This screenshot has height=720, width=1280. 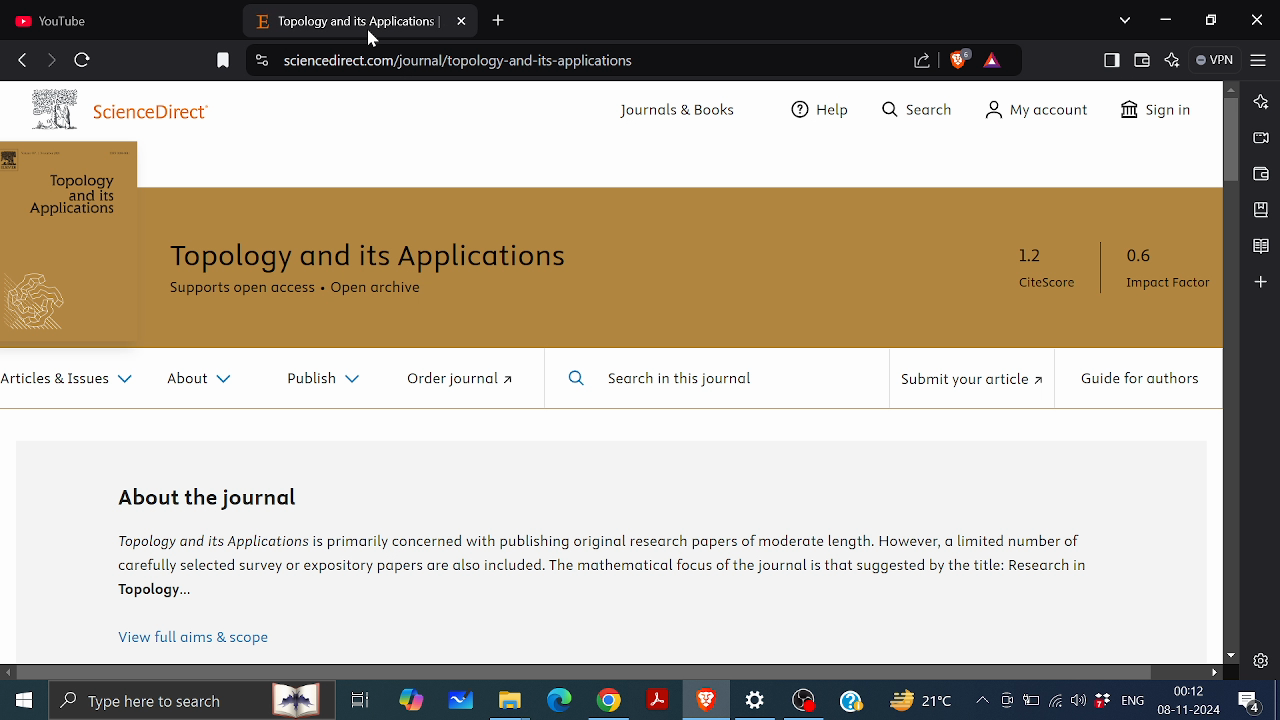 I want to click on reading list, so click(x=1261, y=247).